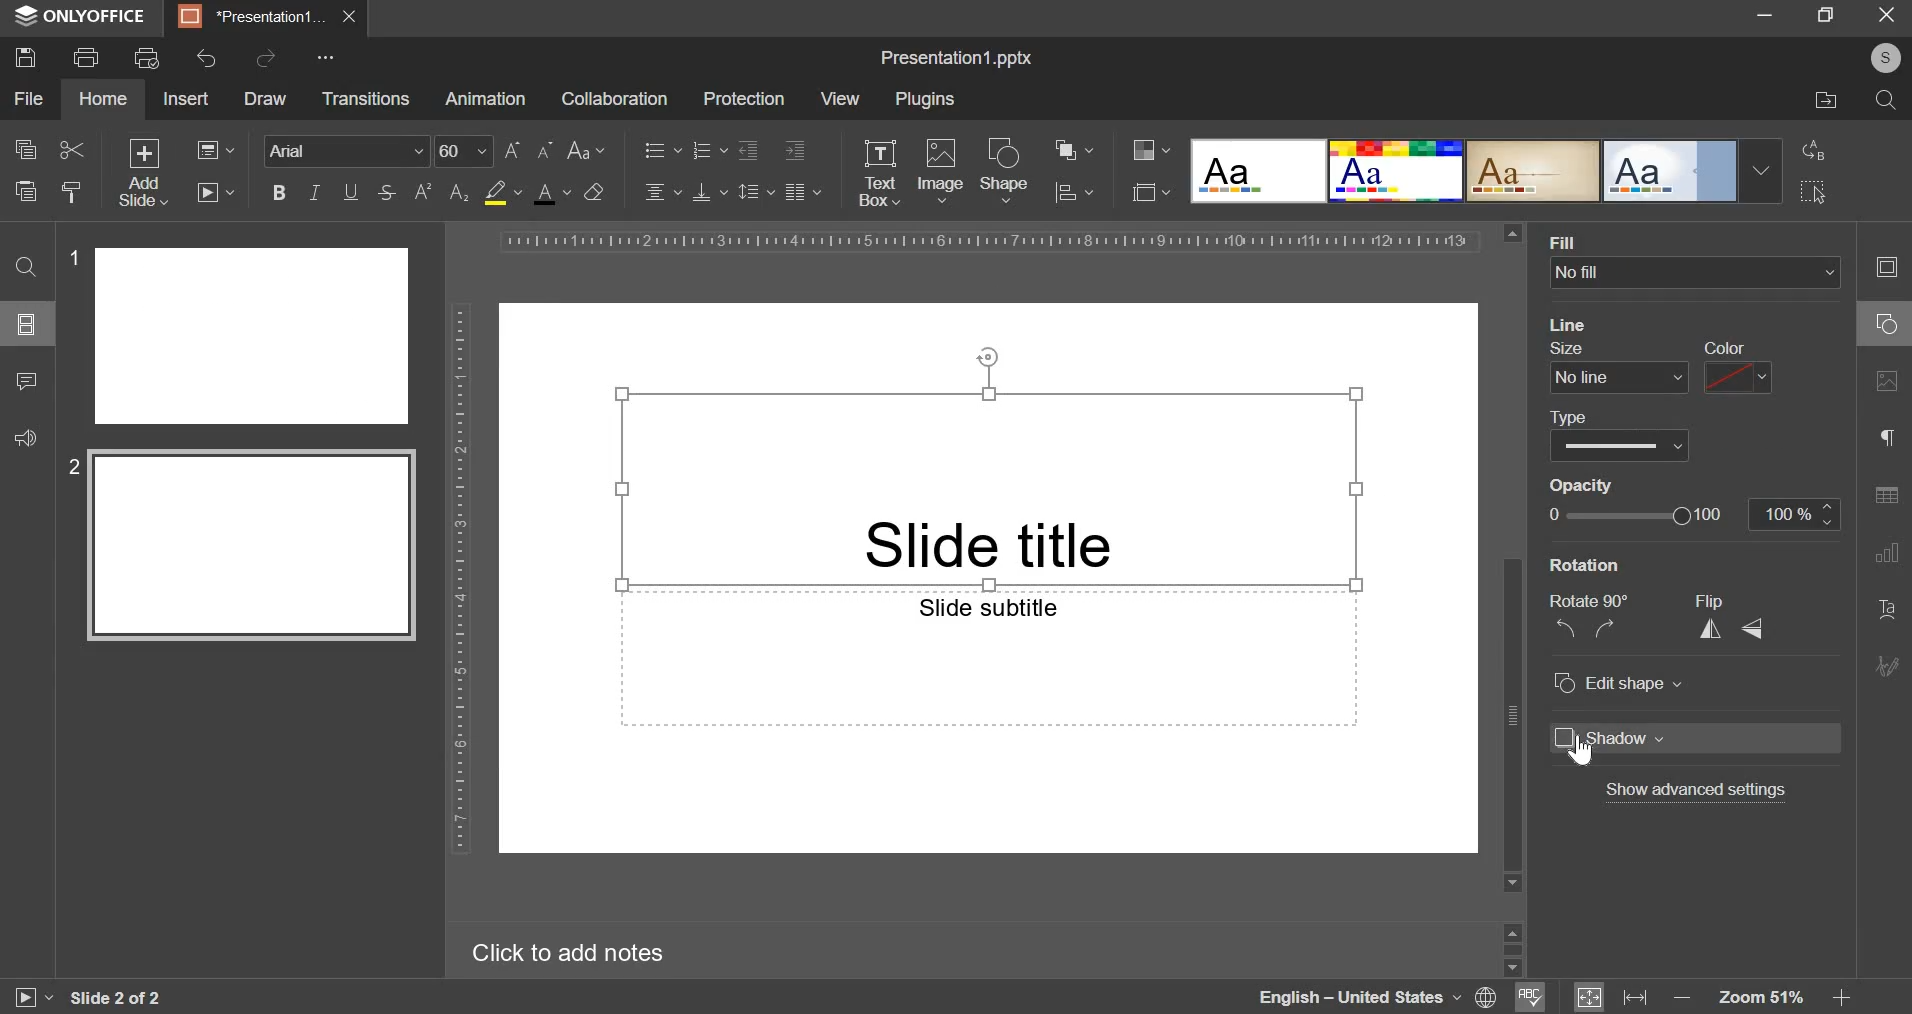 The image size is (1912, 1014). Describe the element at coordinates (1074, 150) in the screenshot. I see `arrange` at that location.